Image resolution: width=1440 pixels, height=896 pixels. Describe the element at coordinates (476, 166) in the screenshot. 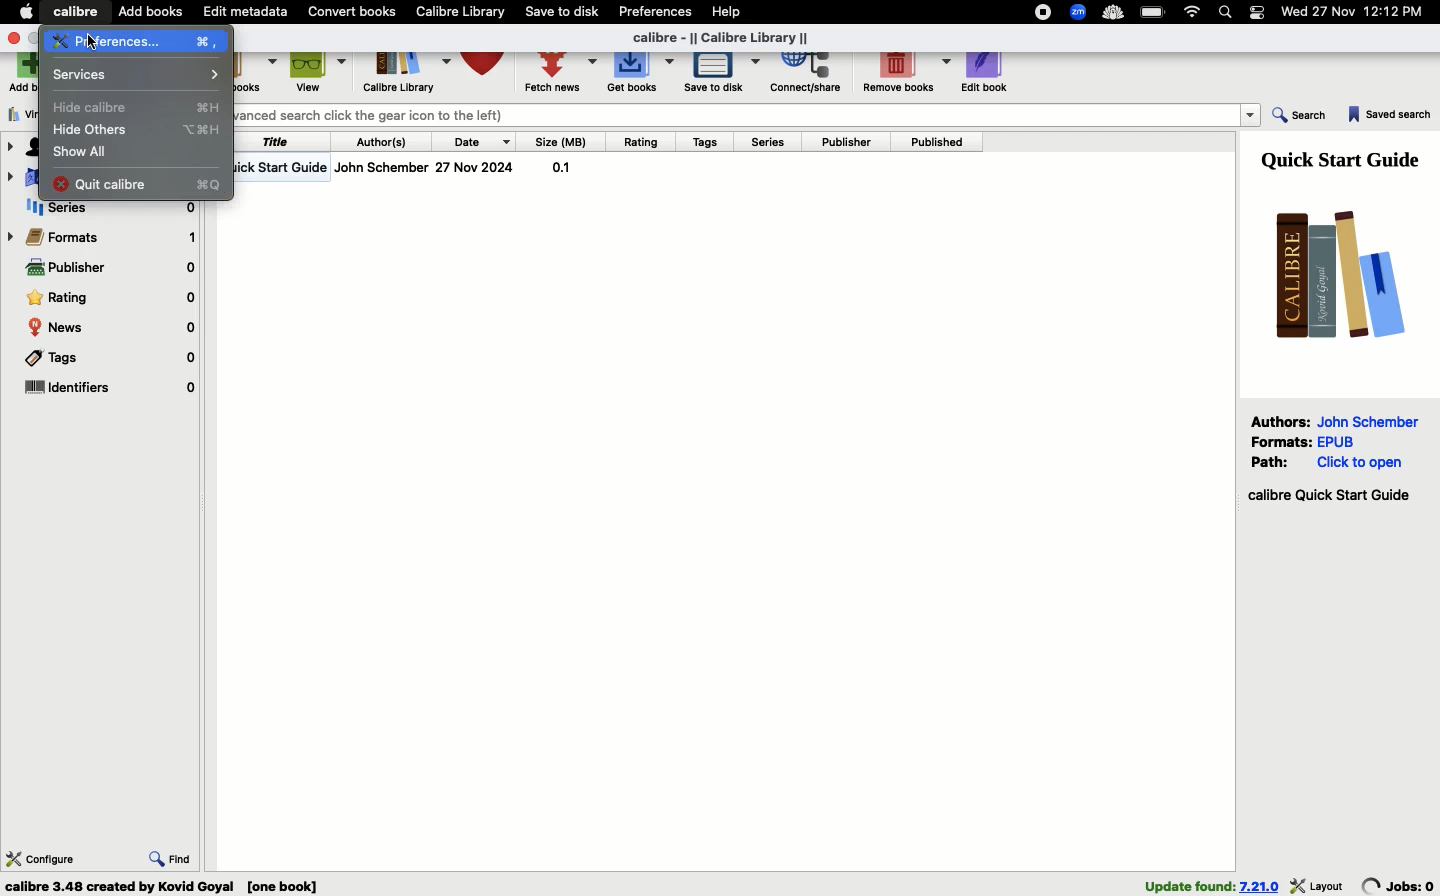

I see `date` at that location.